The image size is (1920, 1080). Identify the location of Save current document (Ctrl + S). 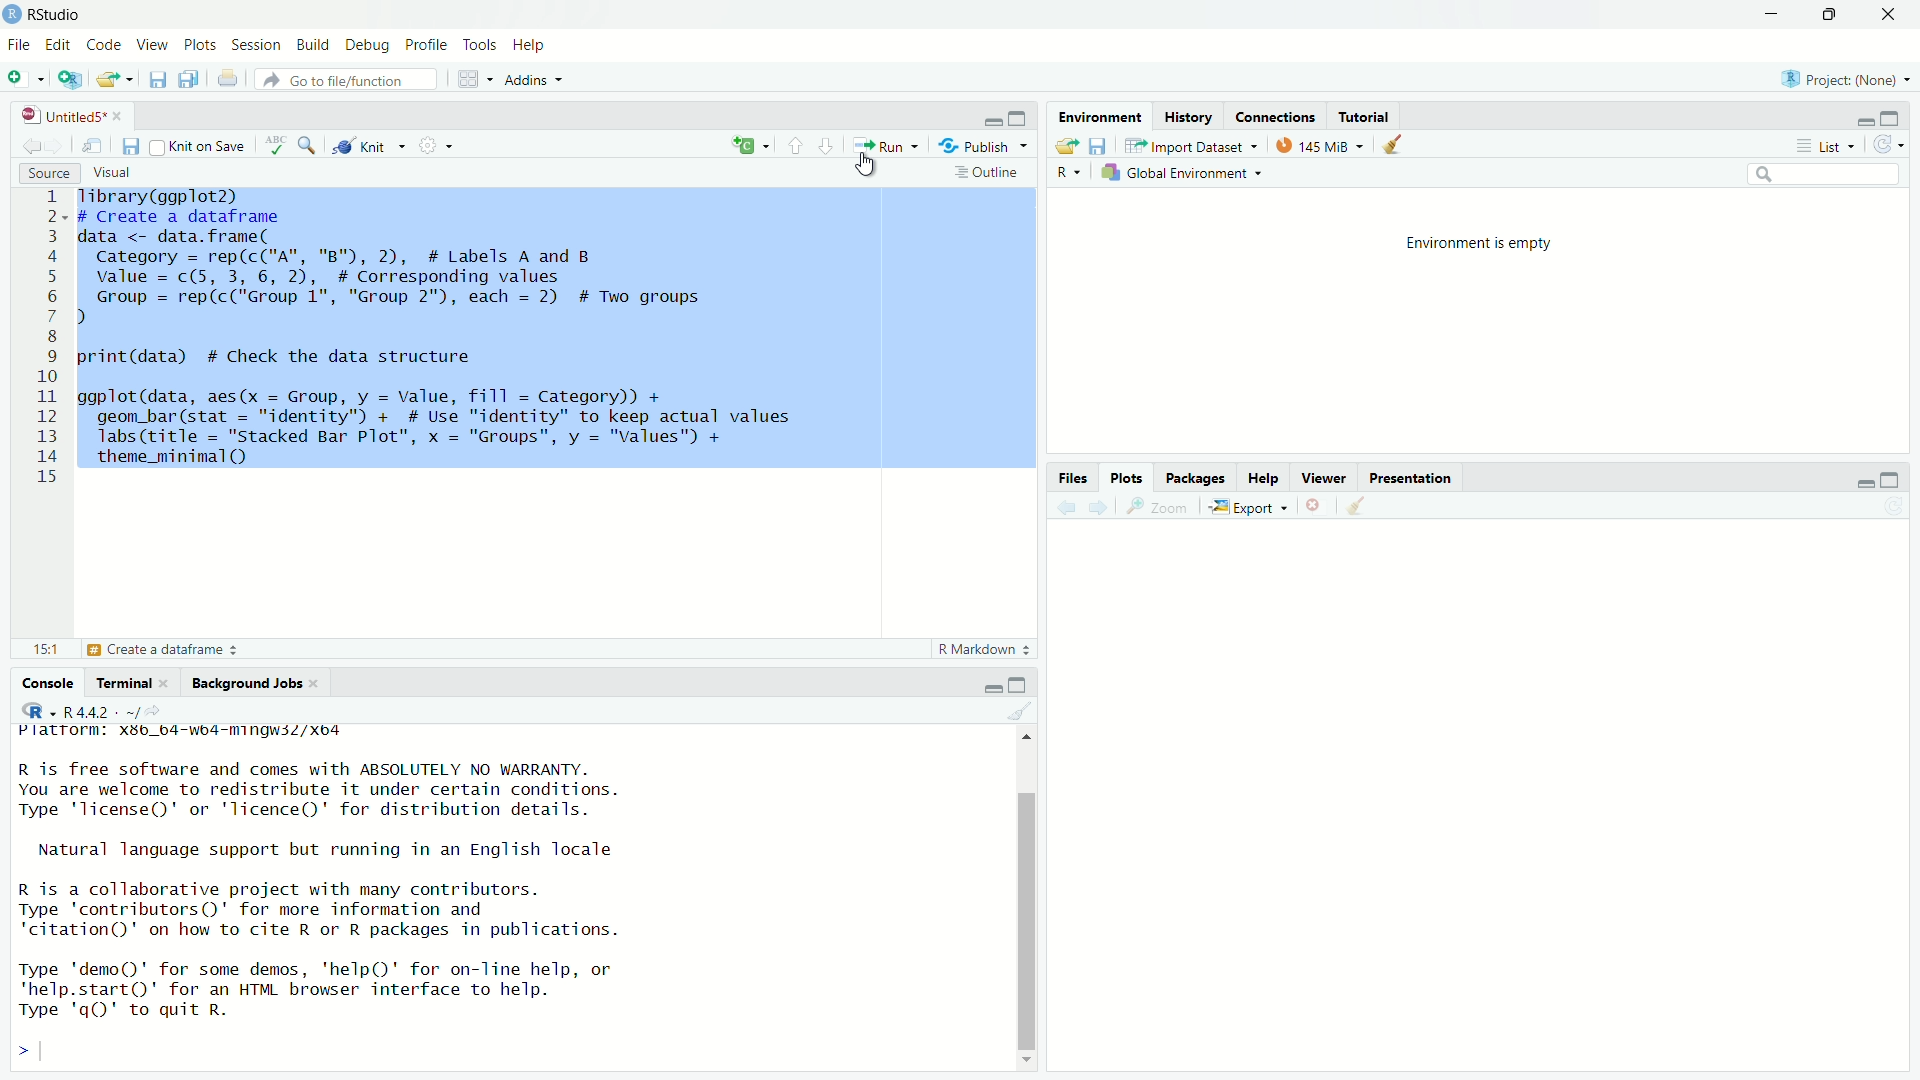
(160, 79).